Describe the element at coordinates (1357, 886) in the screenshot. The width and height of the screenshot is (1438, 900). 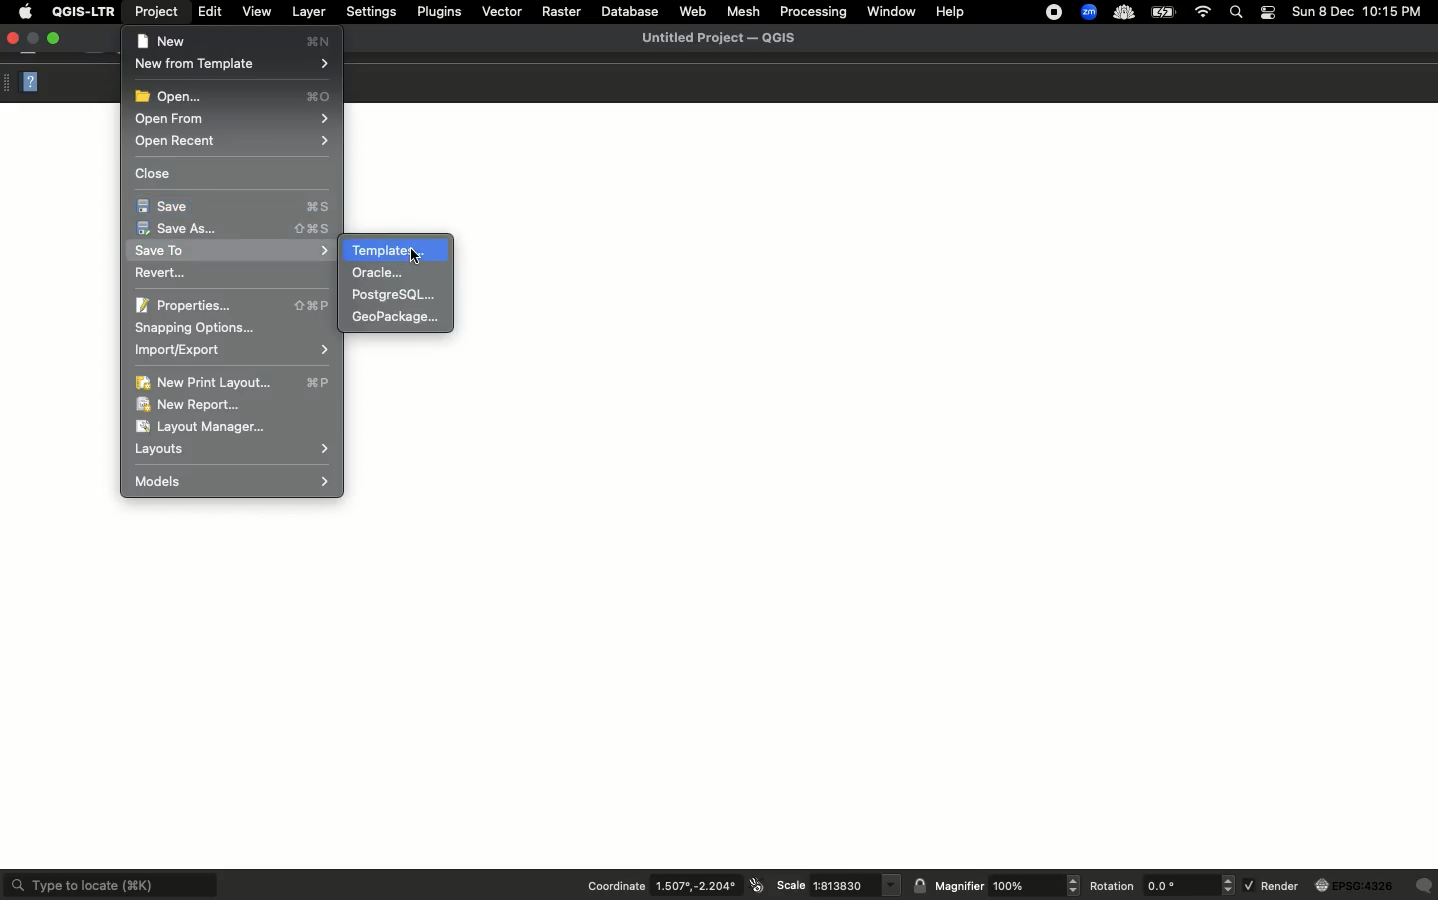
I see `globe` at that location.